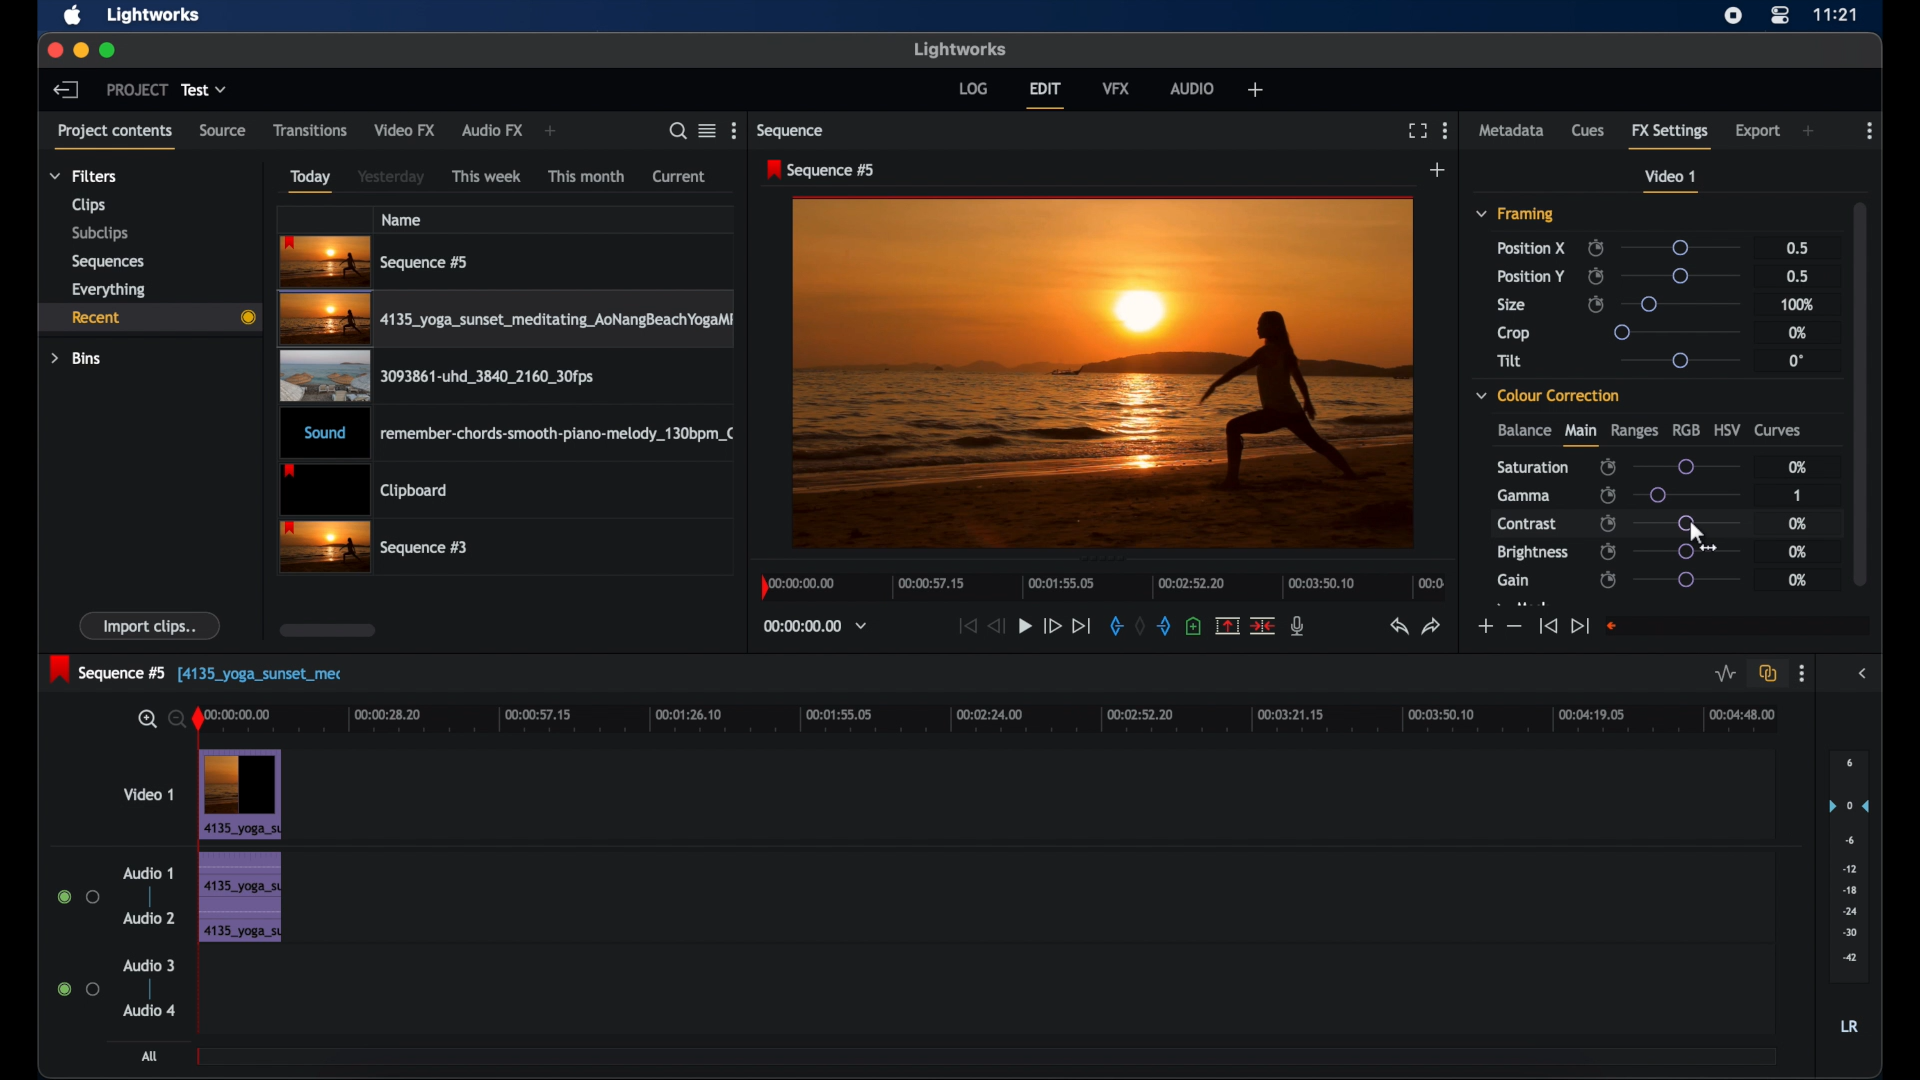 This screenshot has width=1920, height=1080. Describe the element at coordinates (114, 135) in the screenshot. I see `project contents` at that location.